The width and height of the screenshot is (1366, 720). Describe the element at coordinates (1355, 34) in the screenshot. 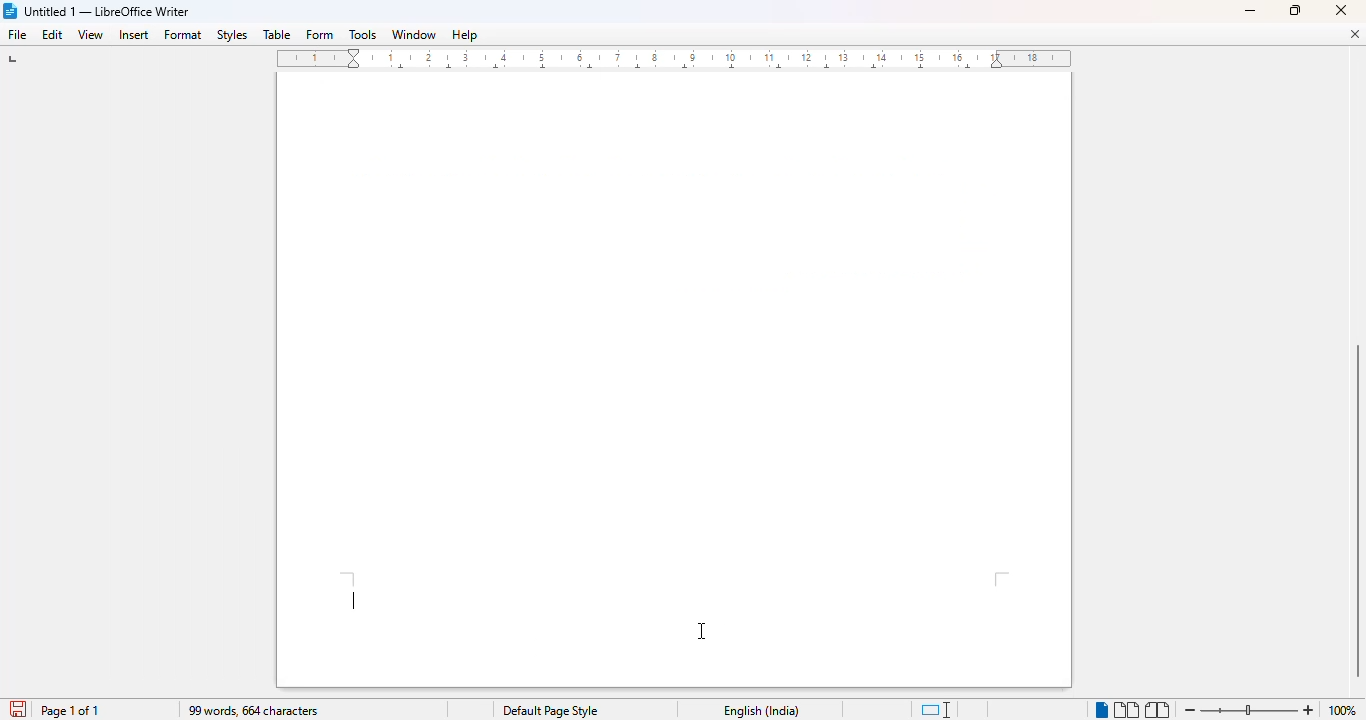

I see `close documemt` at that location.